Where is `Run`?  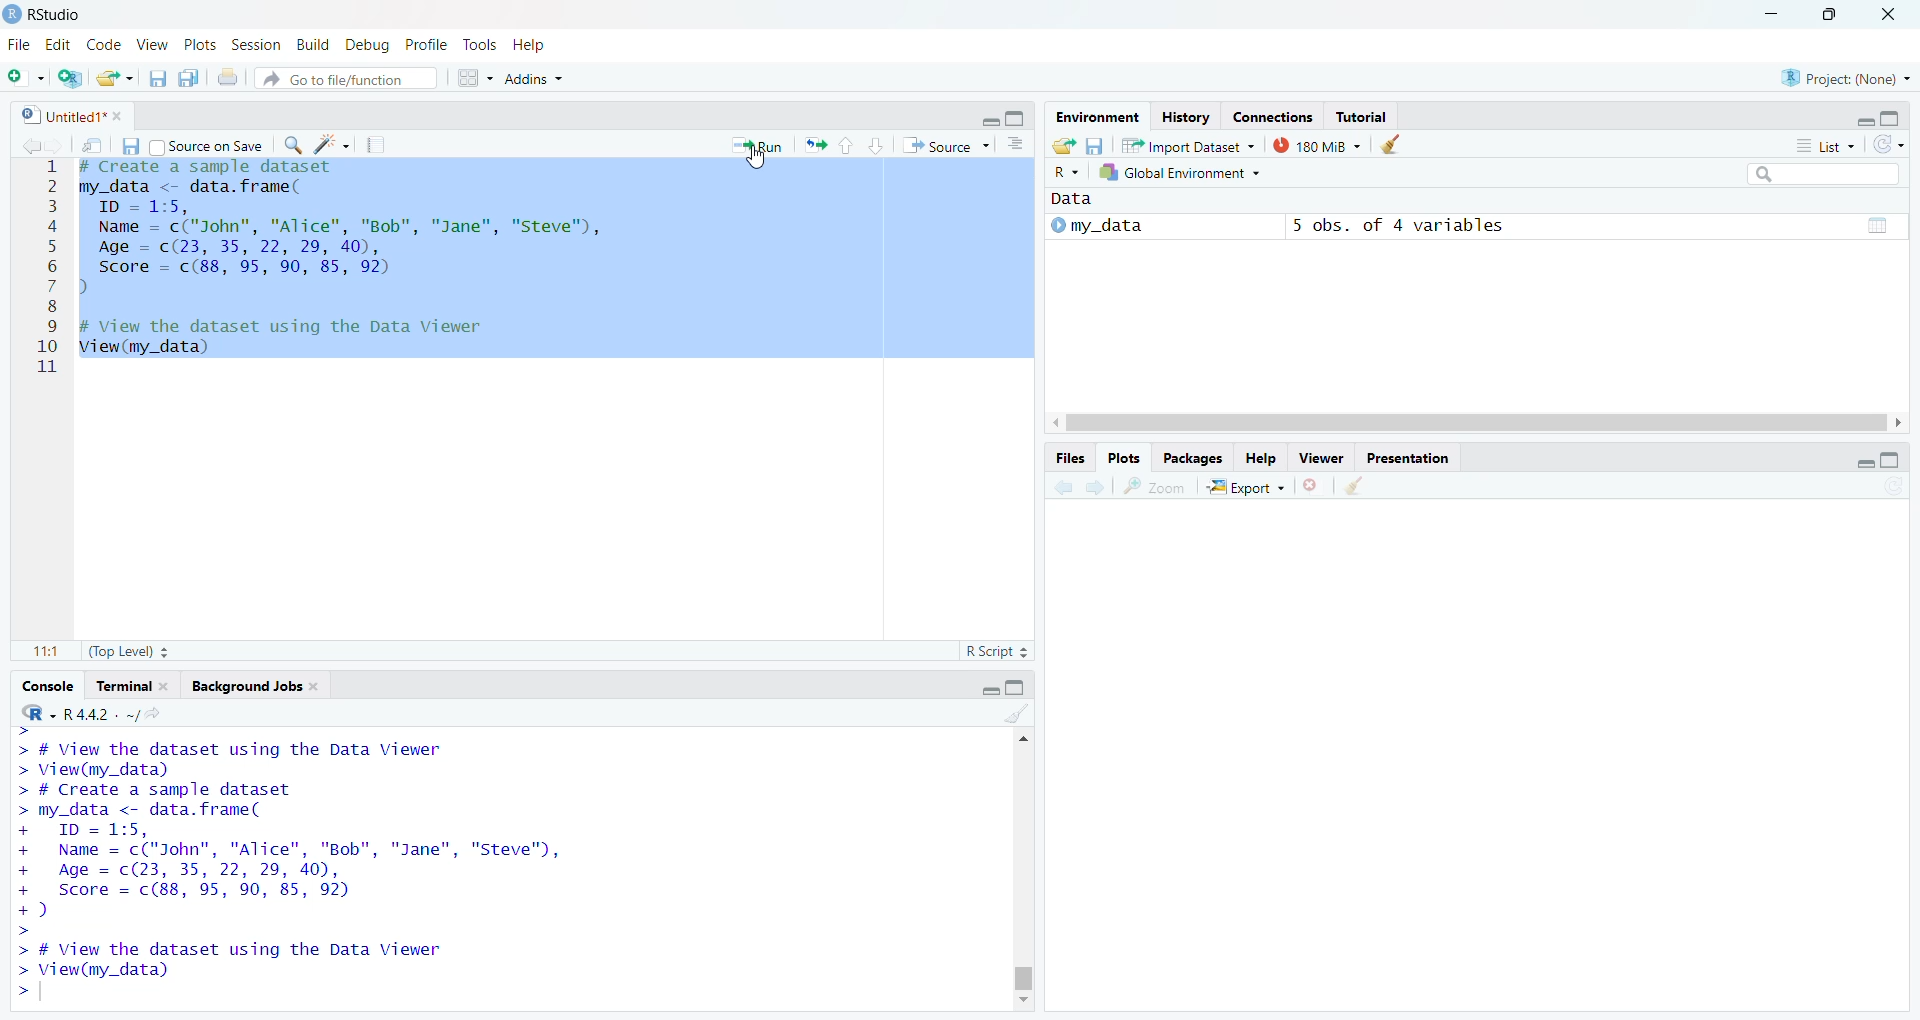
Run is located at coordinates (762, 147).